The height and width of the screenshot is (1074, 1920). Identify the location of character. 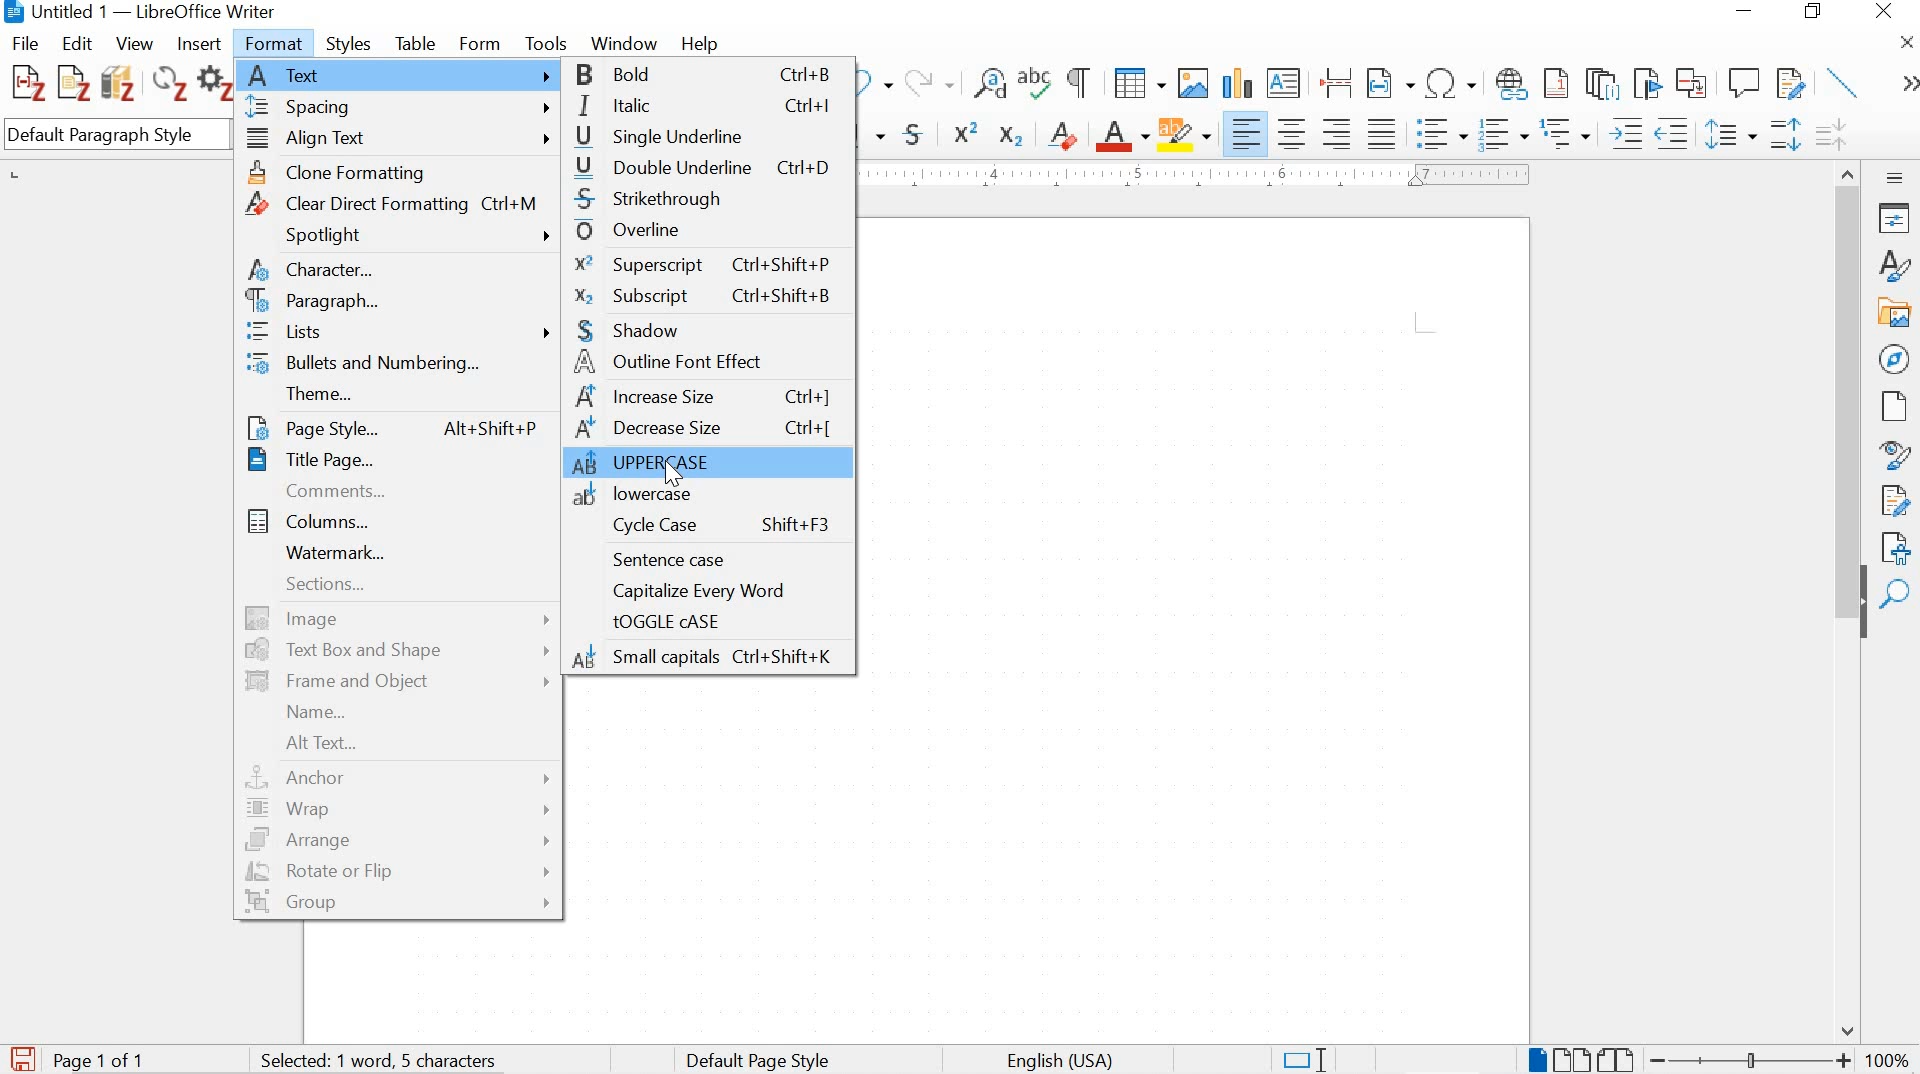
(398, 273).